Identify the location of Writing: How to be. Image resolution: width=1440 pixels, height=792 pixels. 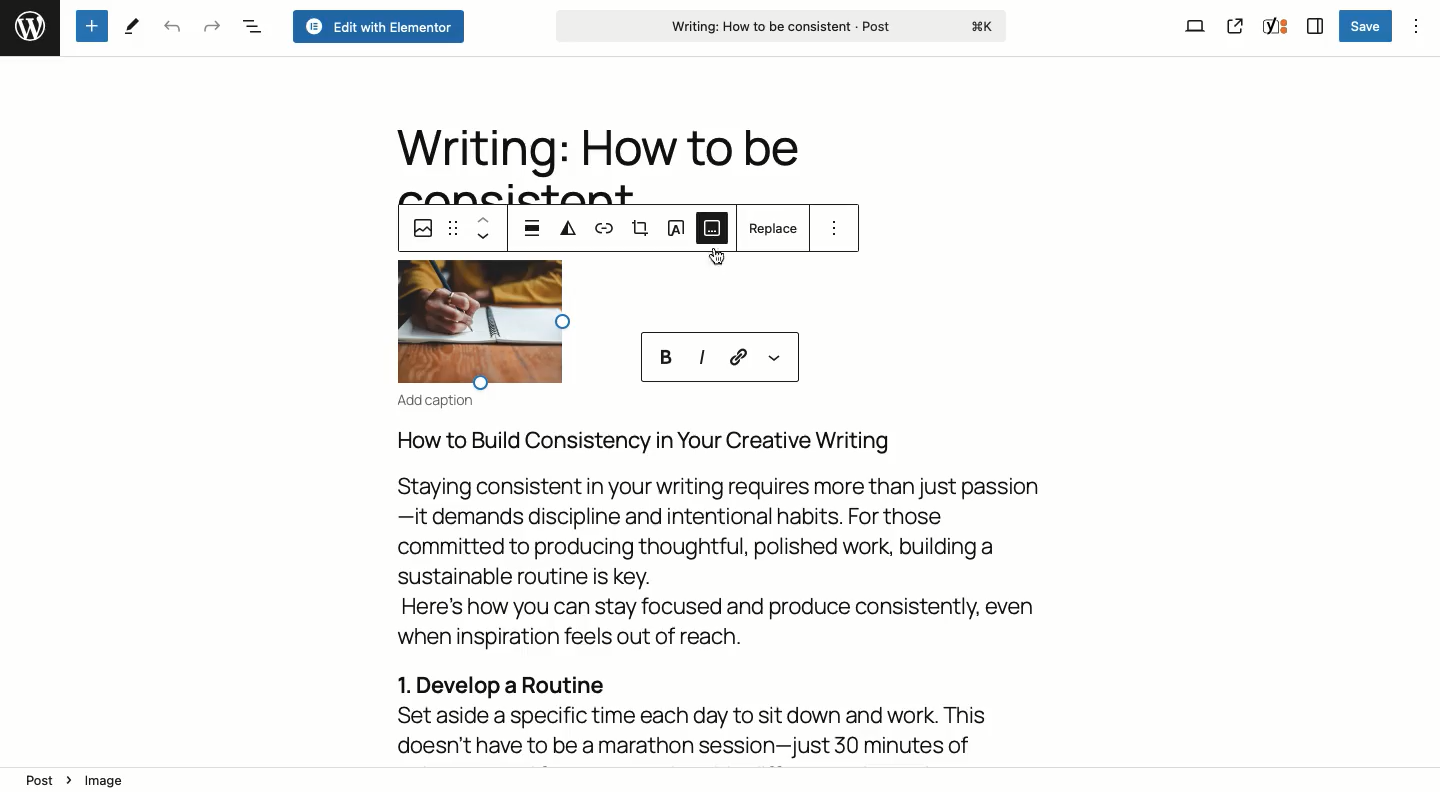
(595, 149).